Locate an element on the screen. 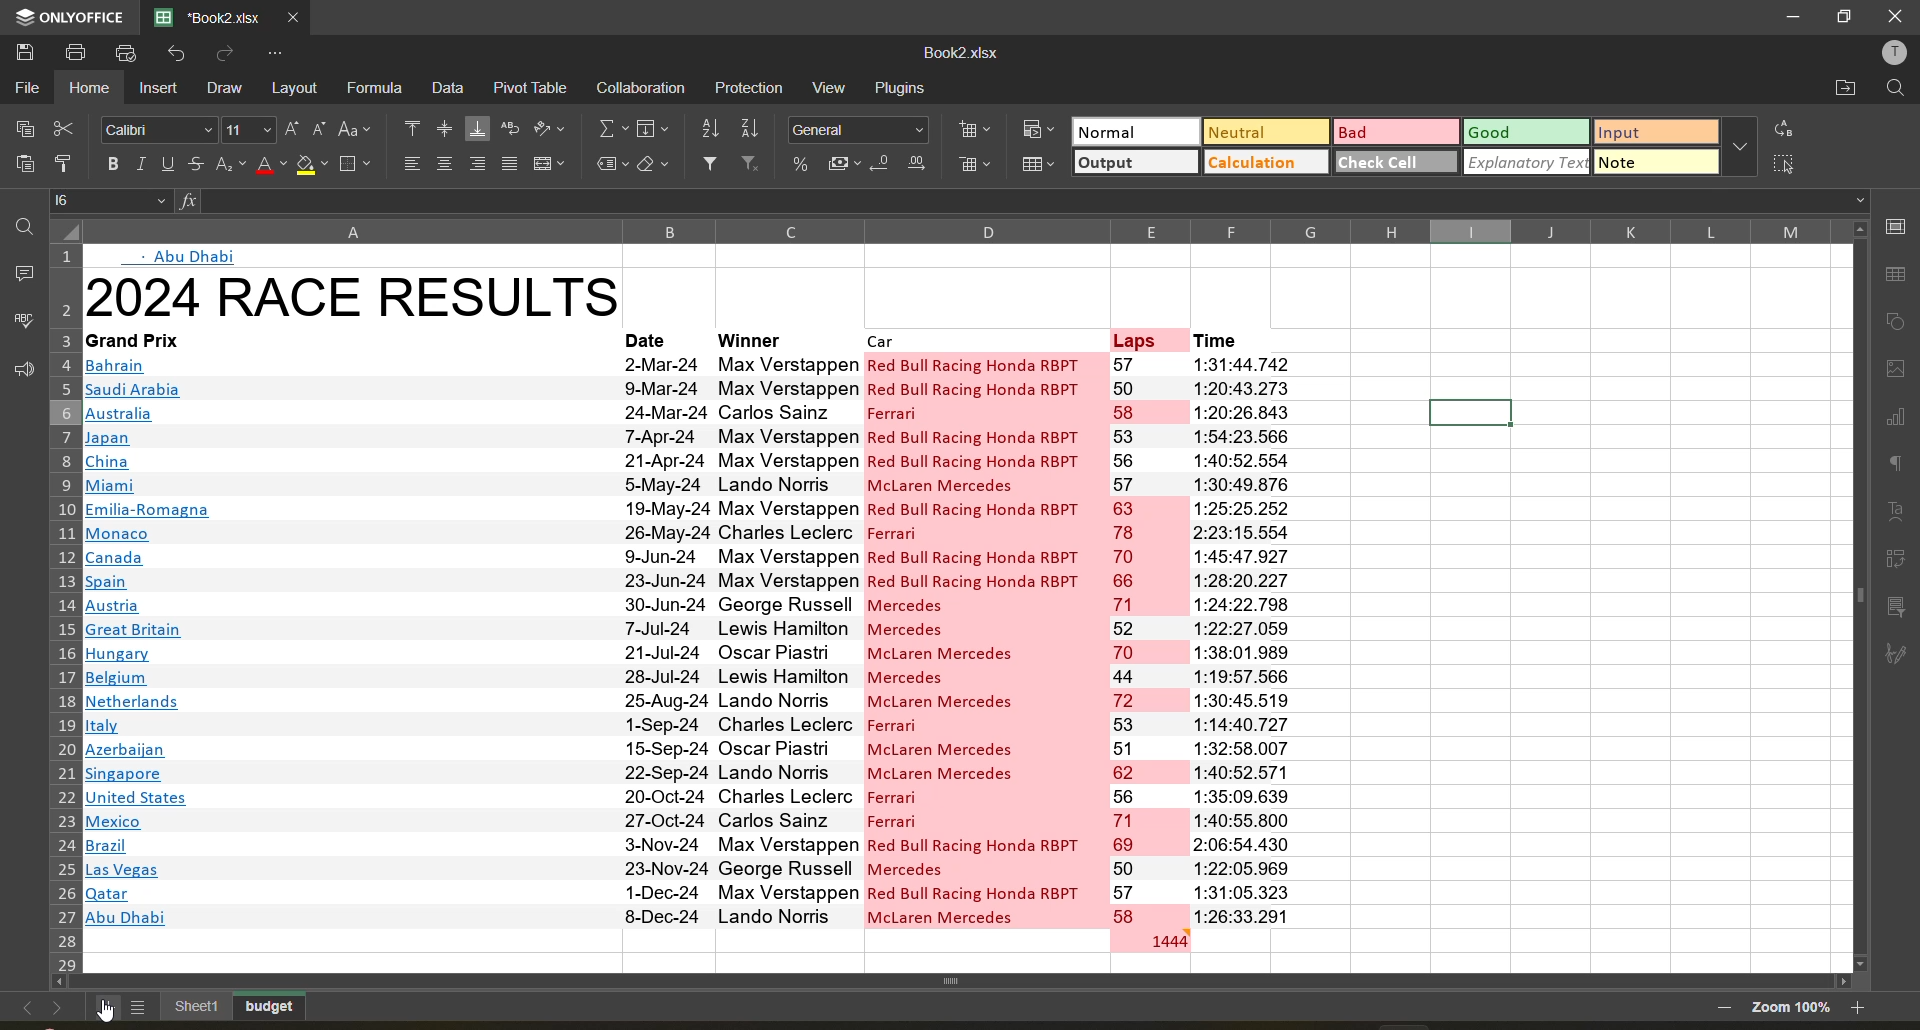  abu dhabi is located at coordinates (182, 255).